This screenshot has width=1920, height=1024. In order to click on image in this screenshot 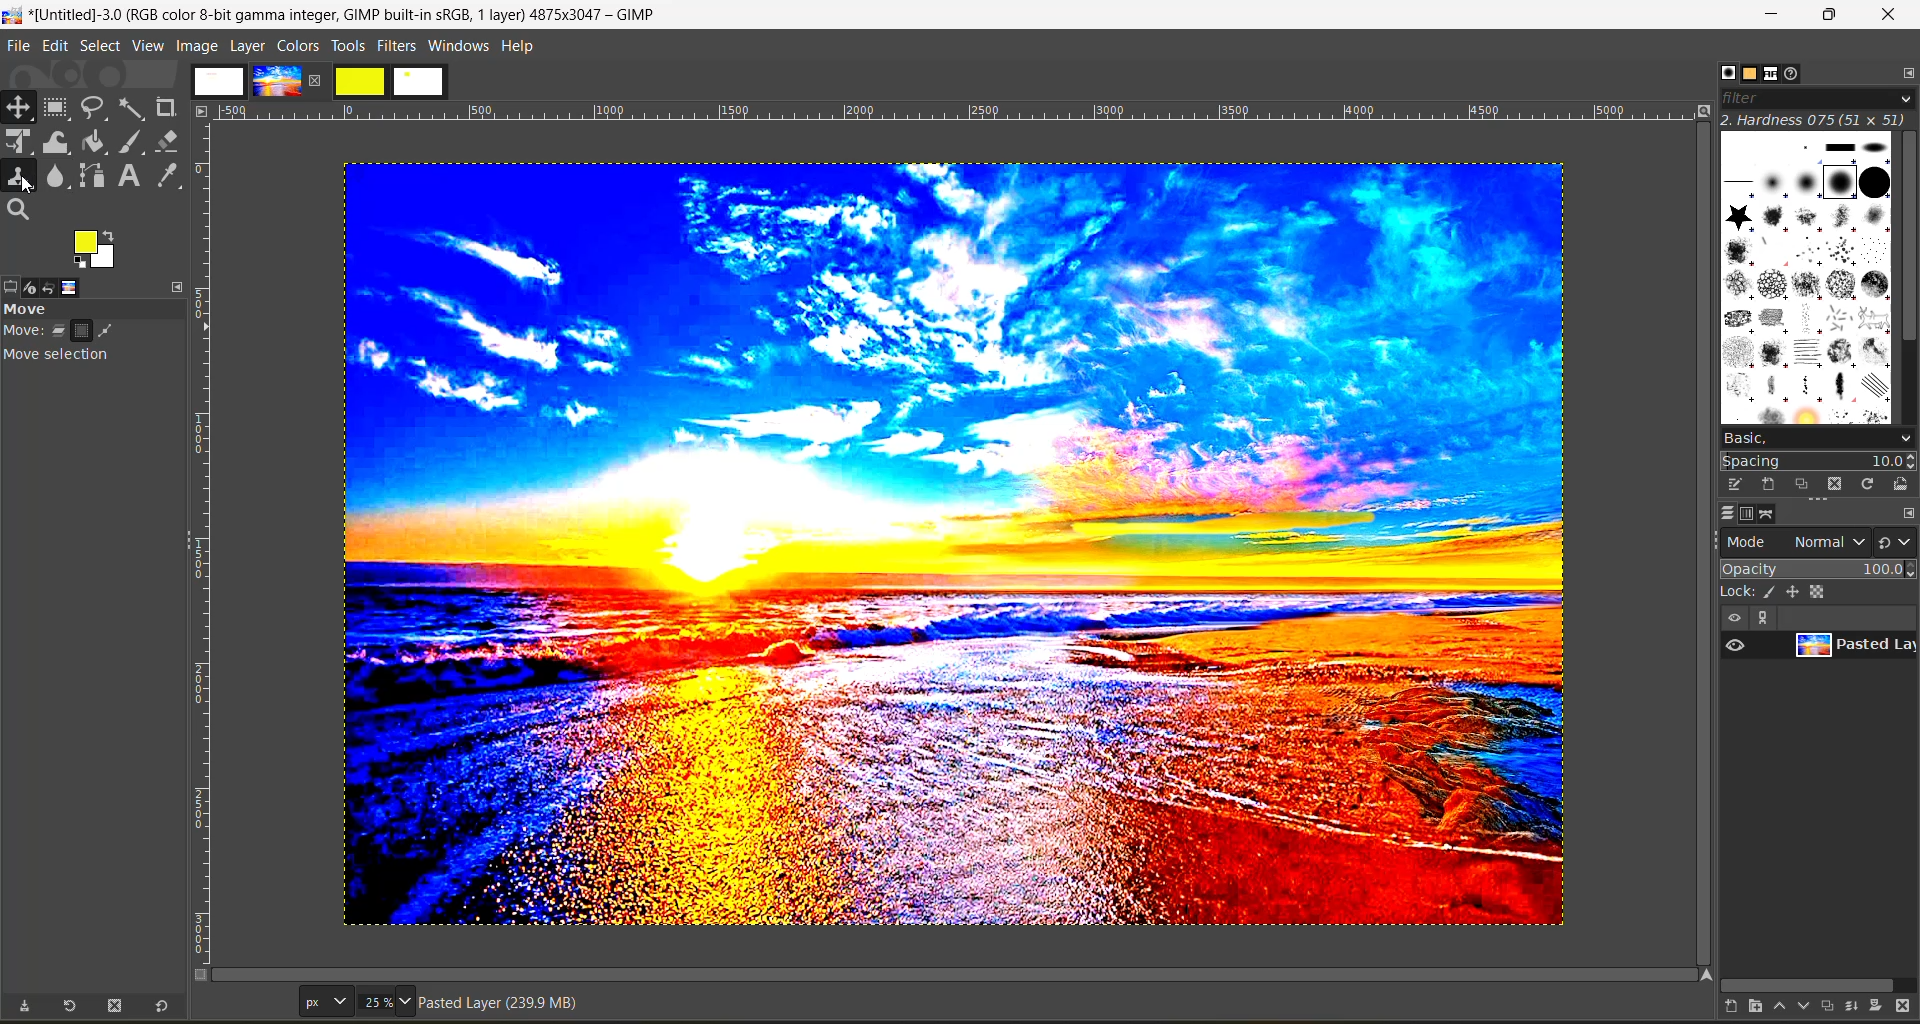, I will do `click(276, 81)`.